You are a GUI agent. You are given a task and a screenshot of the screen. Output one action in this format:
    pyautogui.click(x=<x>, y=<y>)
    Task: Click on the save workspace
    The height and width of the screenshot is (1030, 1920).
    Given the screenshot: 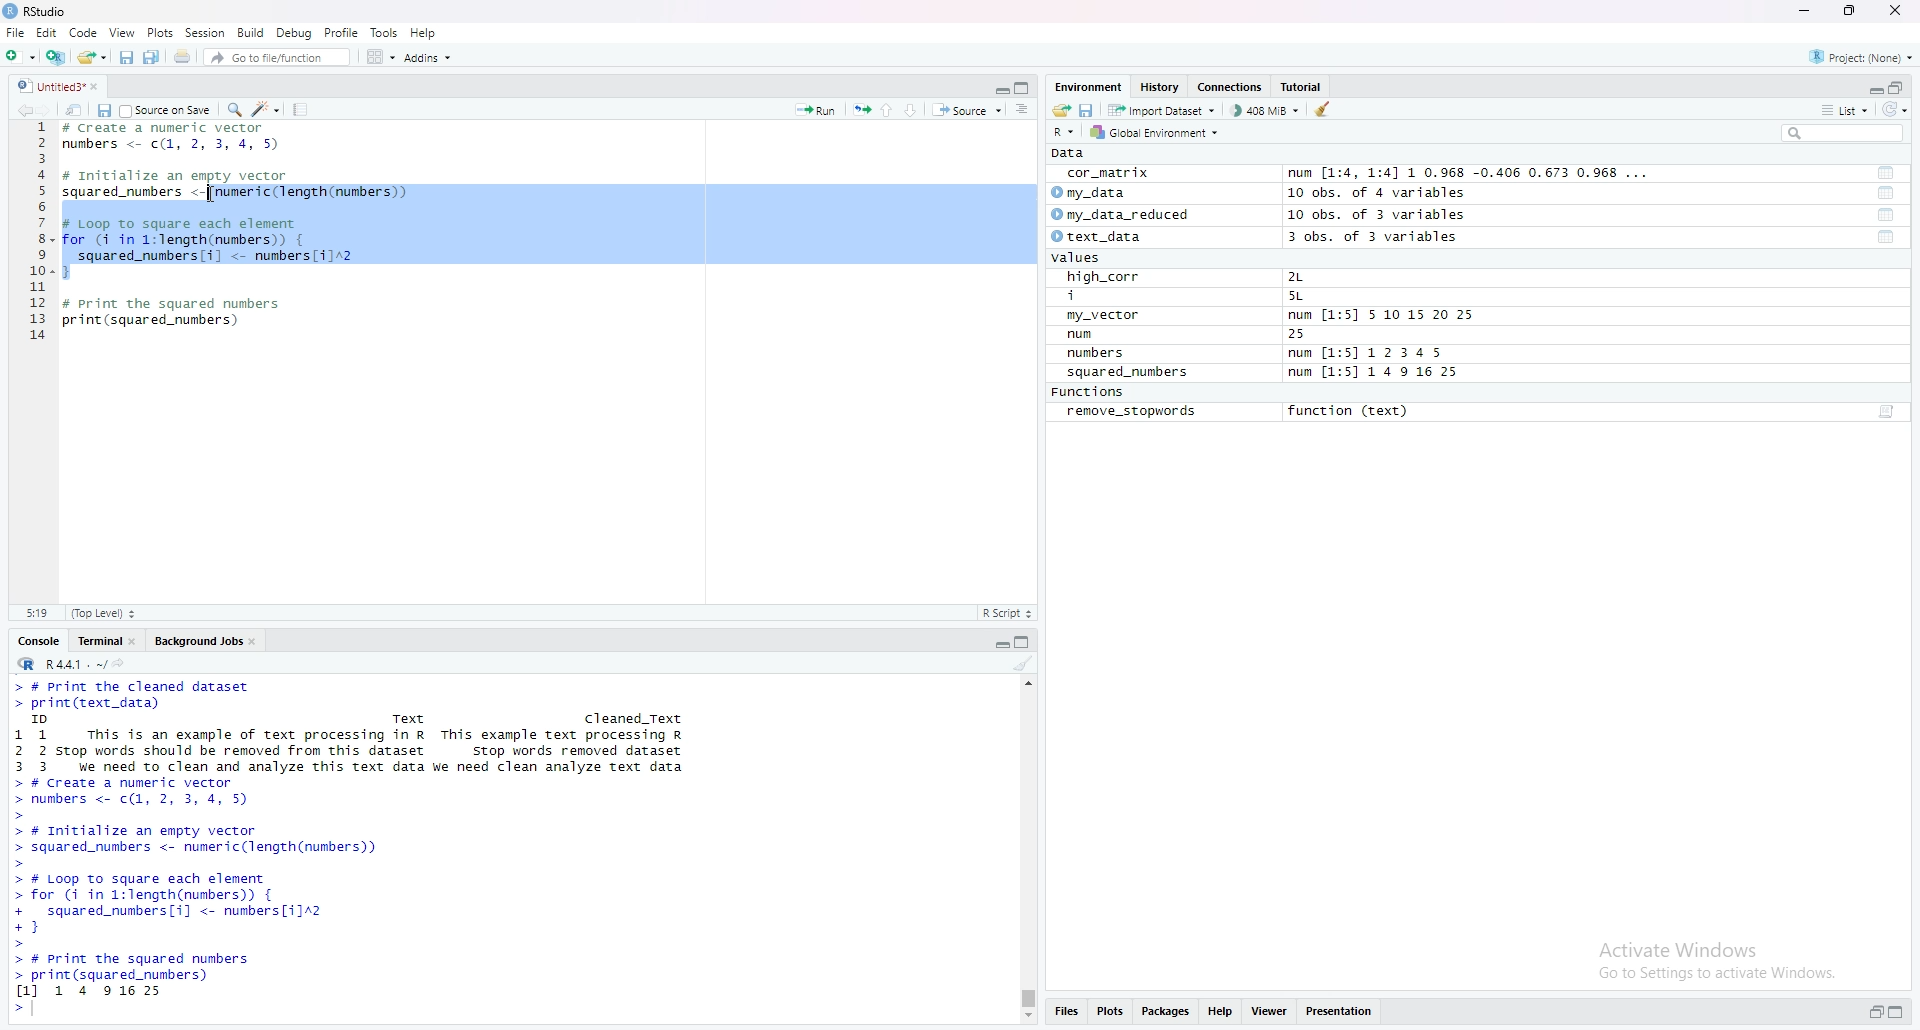 What is the action you would take?
    pyautogui.click(x=1087, y=109)
    